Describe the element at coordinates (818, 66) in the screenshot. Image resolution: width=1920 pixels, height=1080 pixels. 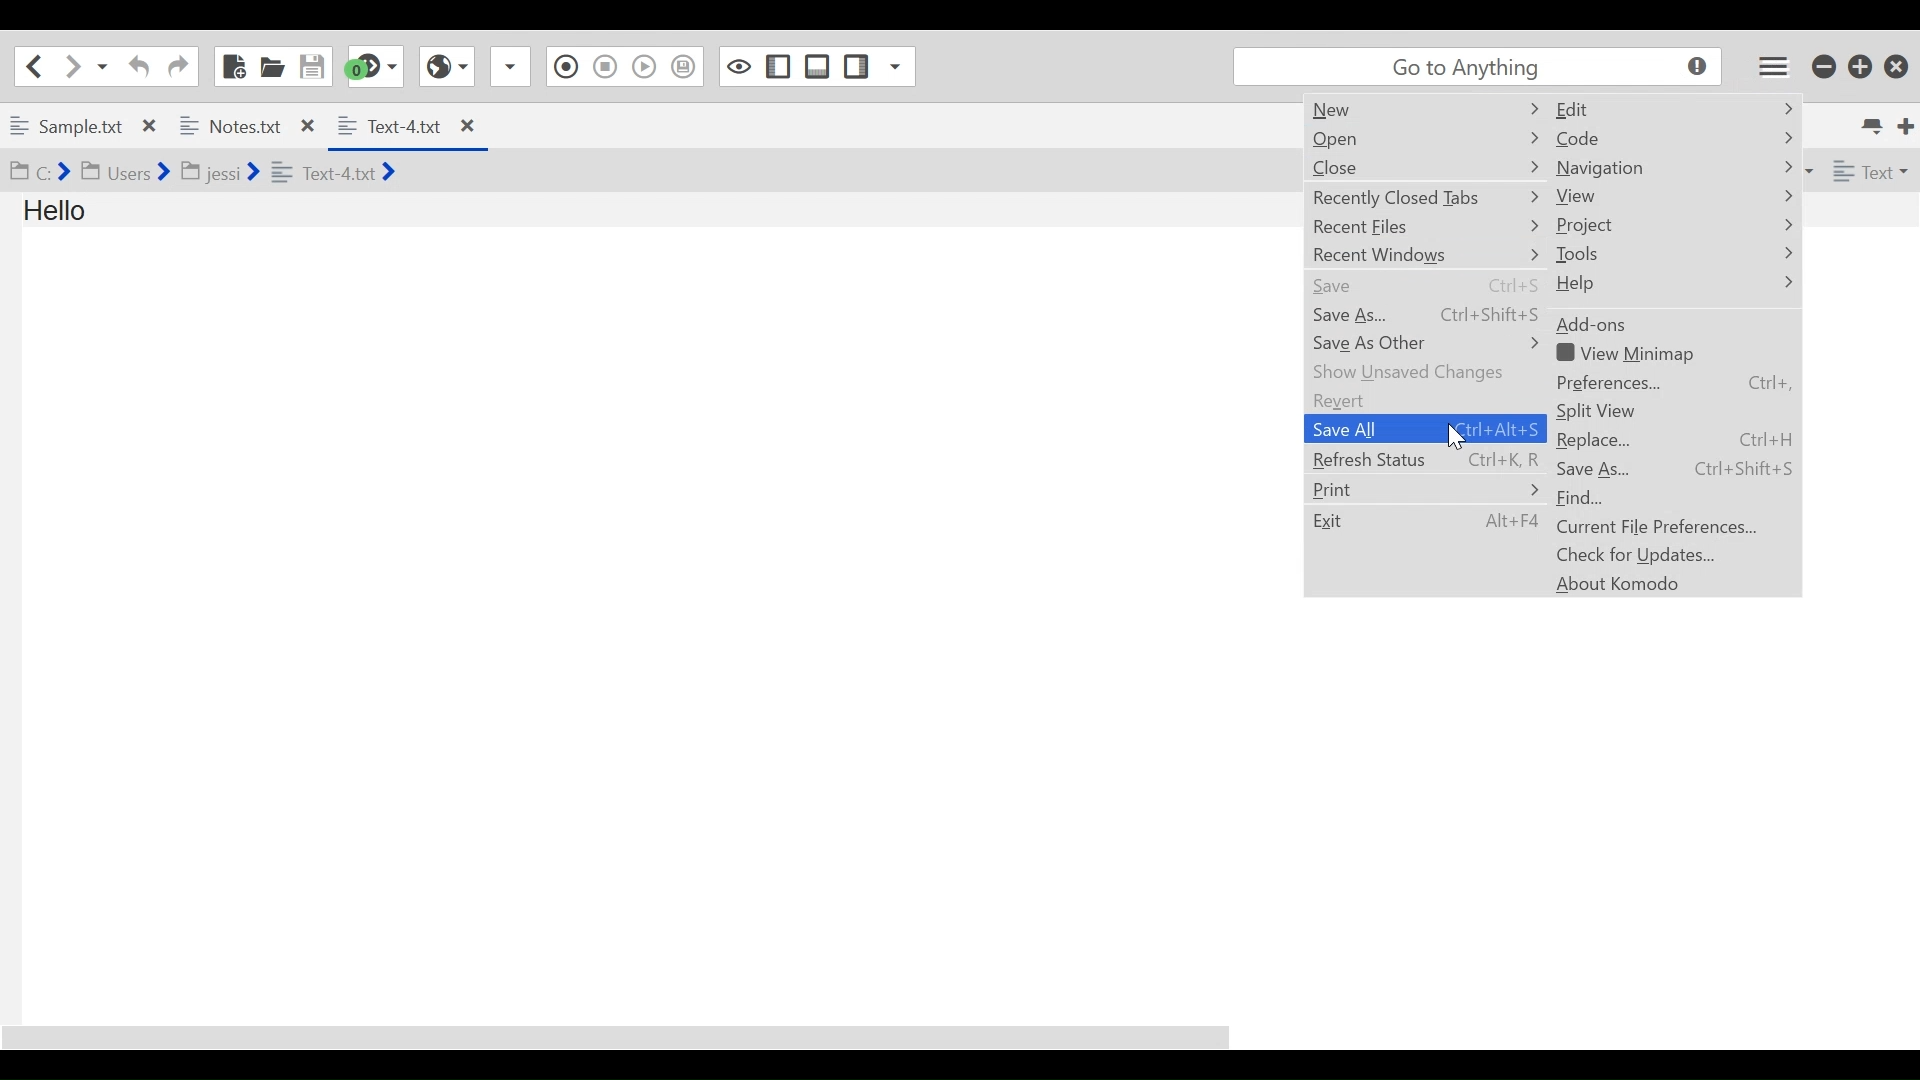
I see `Show/Hide Bottom Pane` at that location.